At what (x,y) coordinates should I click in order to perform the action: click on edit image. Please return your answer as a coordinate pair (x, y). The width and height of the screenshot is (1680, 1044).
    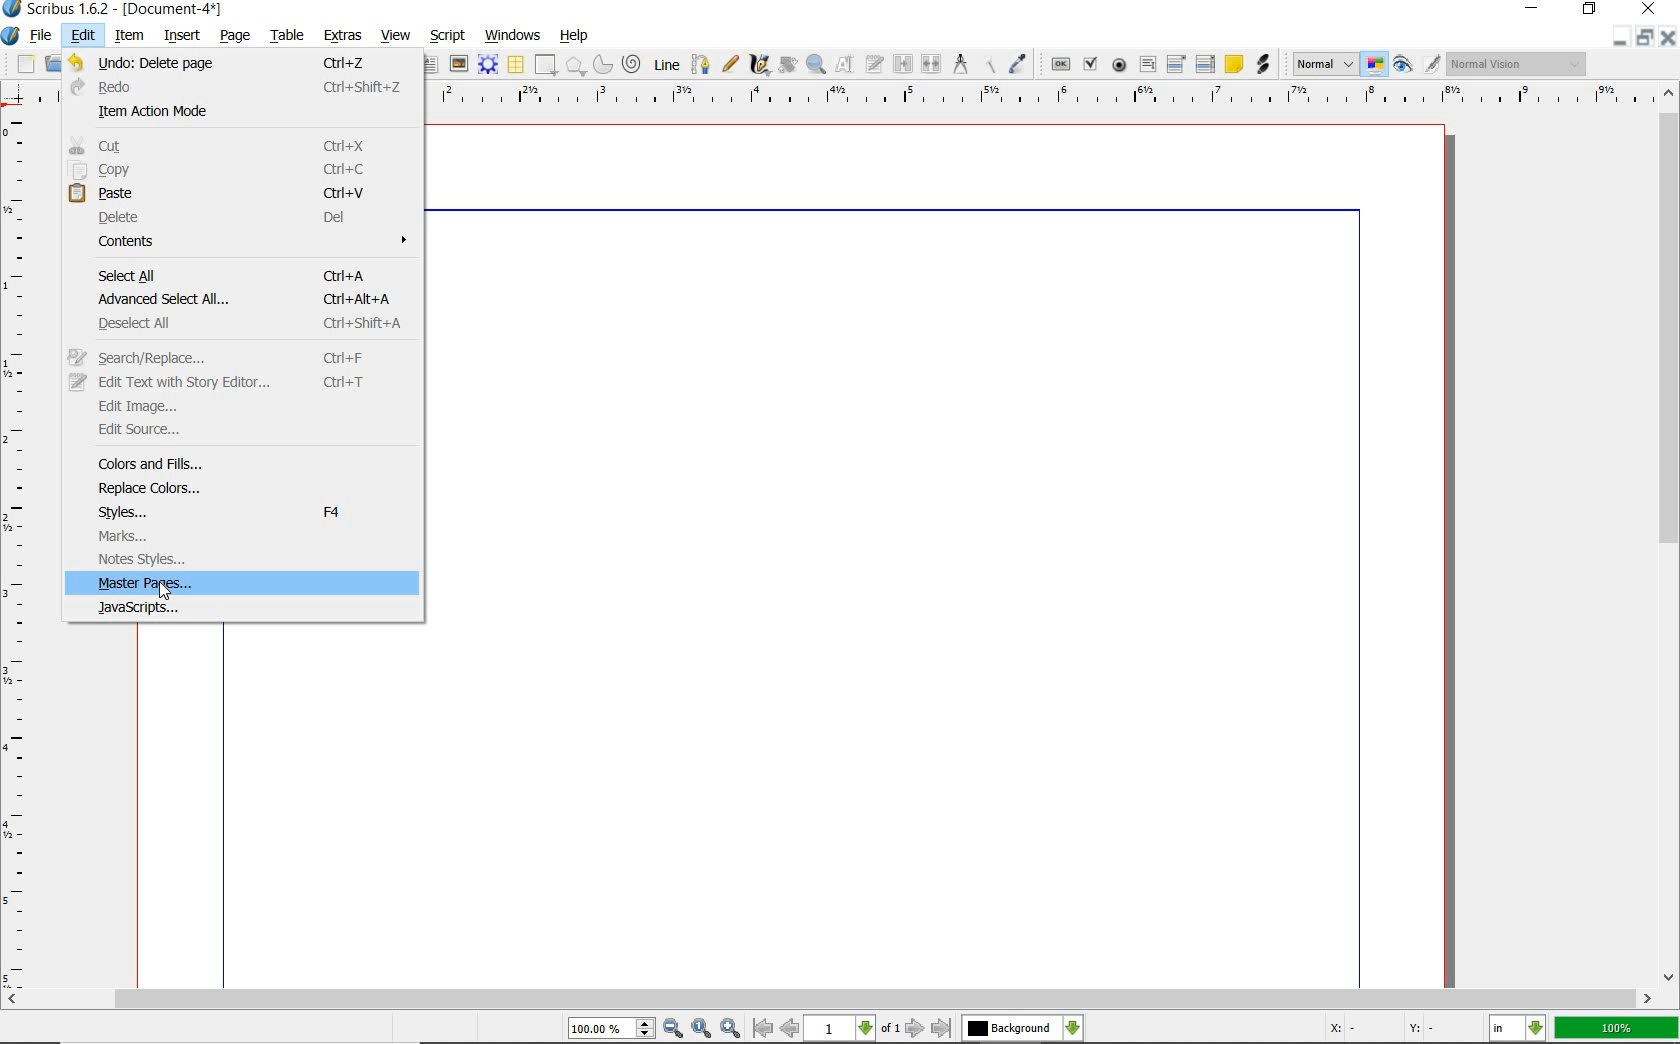
    Looking at the image, I should click on (245, 405).